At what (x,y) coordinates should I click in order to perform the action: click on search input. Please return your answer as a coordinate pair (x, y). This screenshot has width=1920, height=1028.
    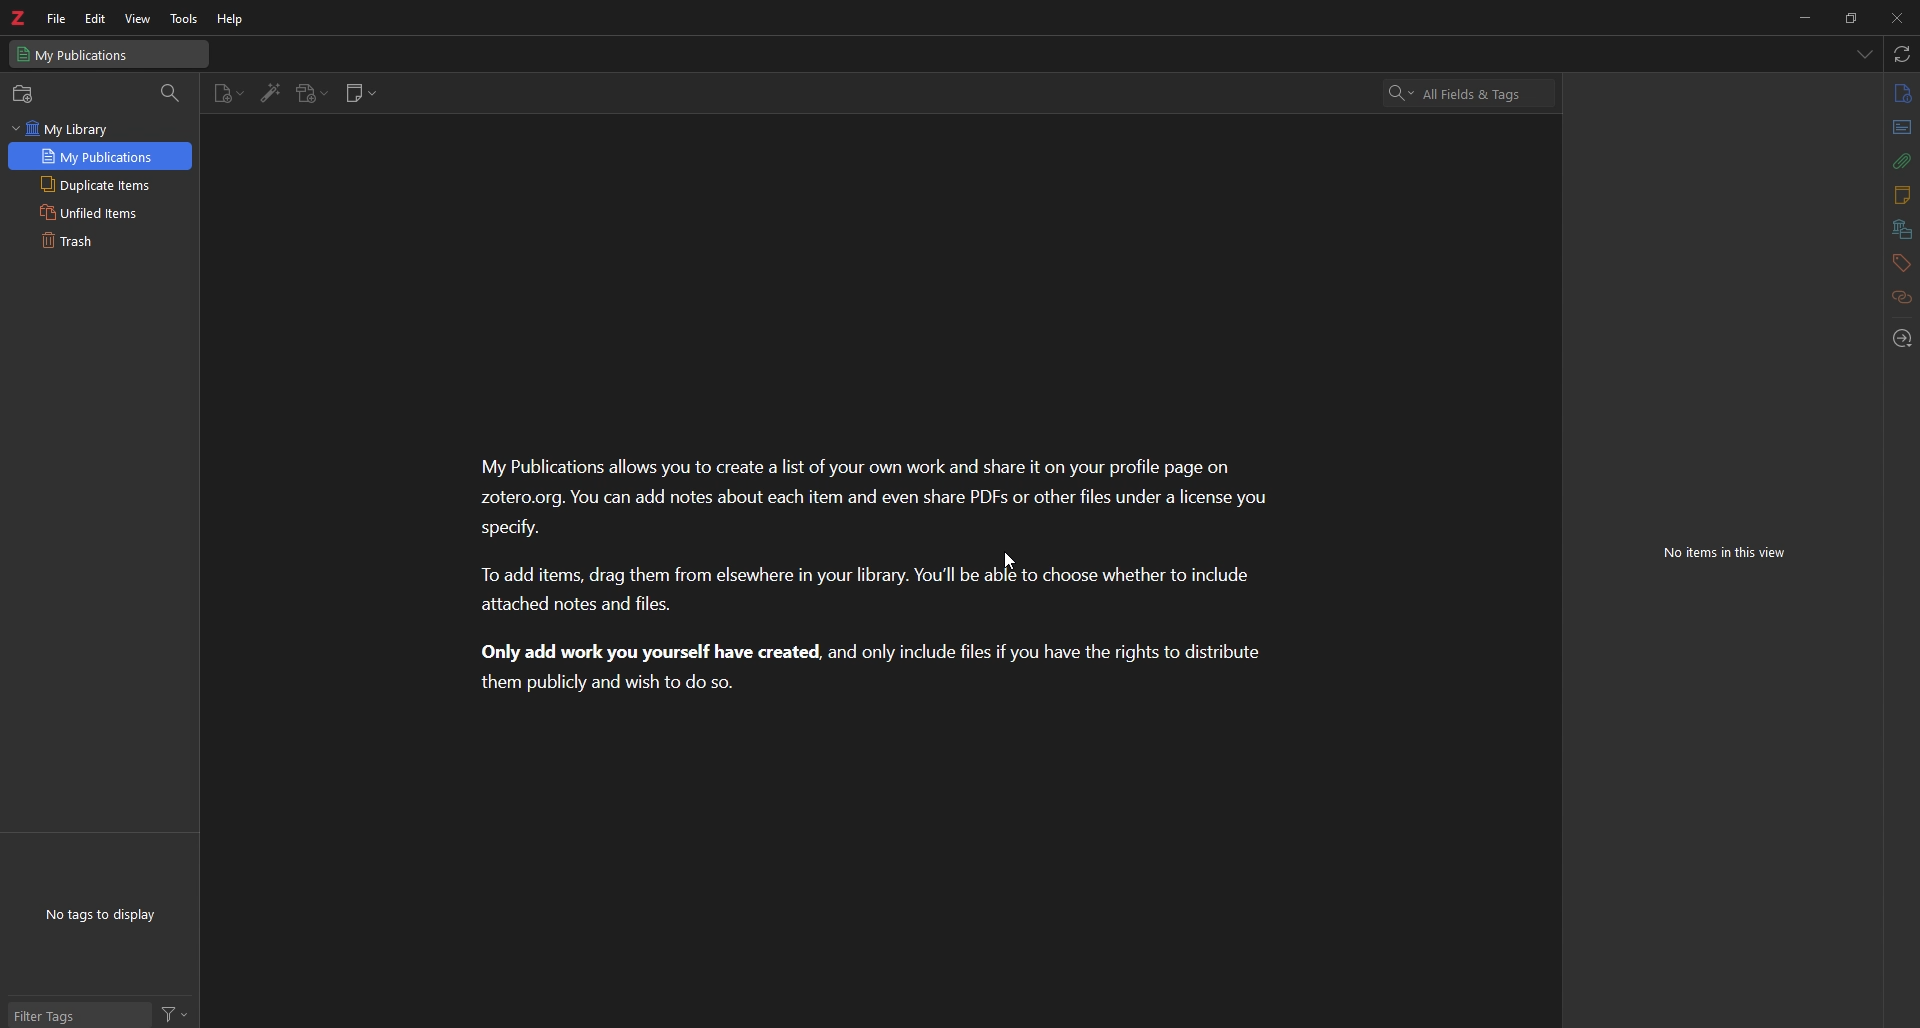
    Looking at the image, I should click on (1481, 94).